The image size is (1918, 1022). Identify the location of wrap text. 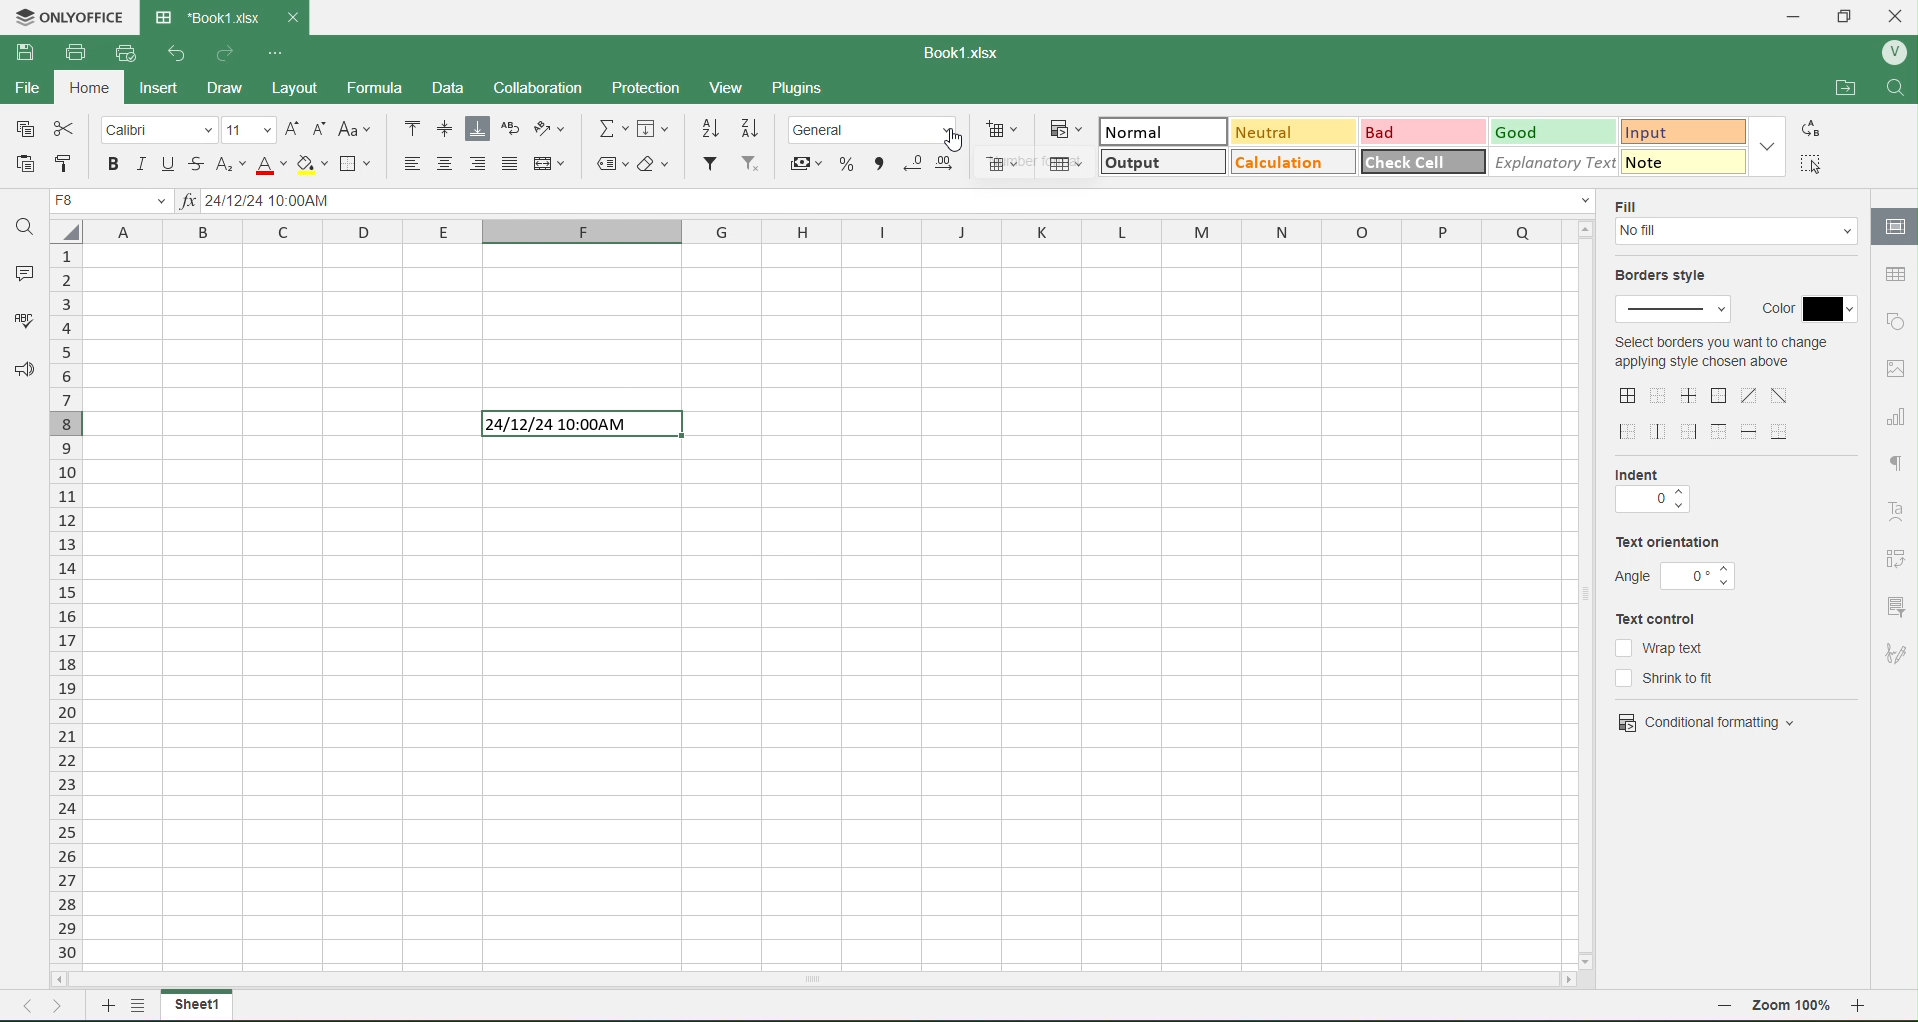
(1661, 647).